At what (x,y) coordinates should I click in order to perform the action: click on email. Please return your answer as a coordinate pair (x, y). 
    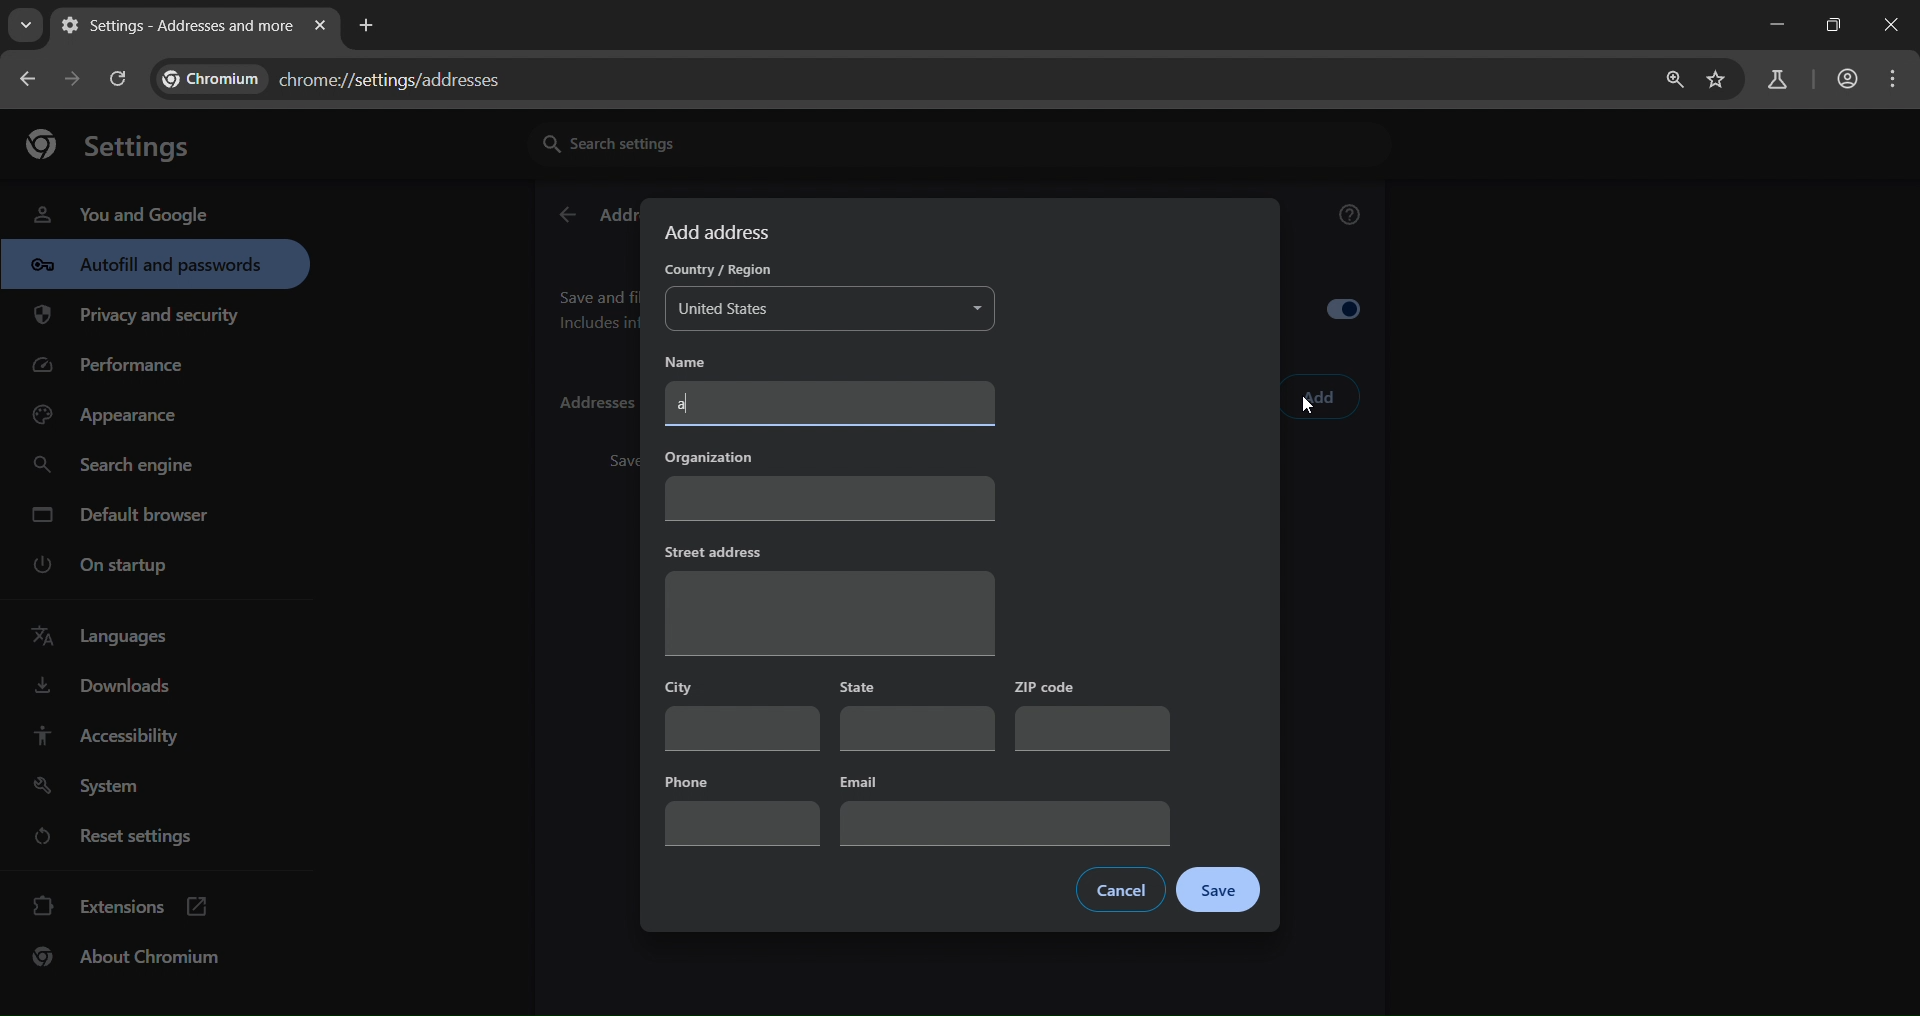
    Looking at the image, I should click on (1006, 809).